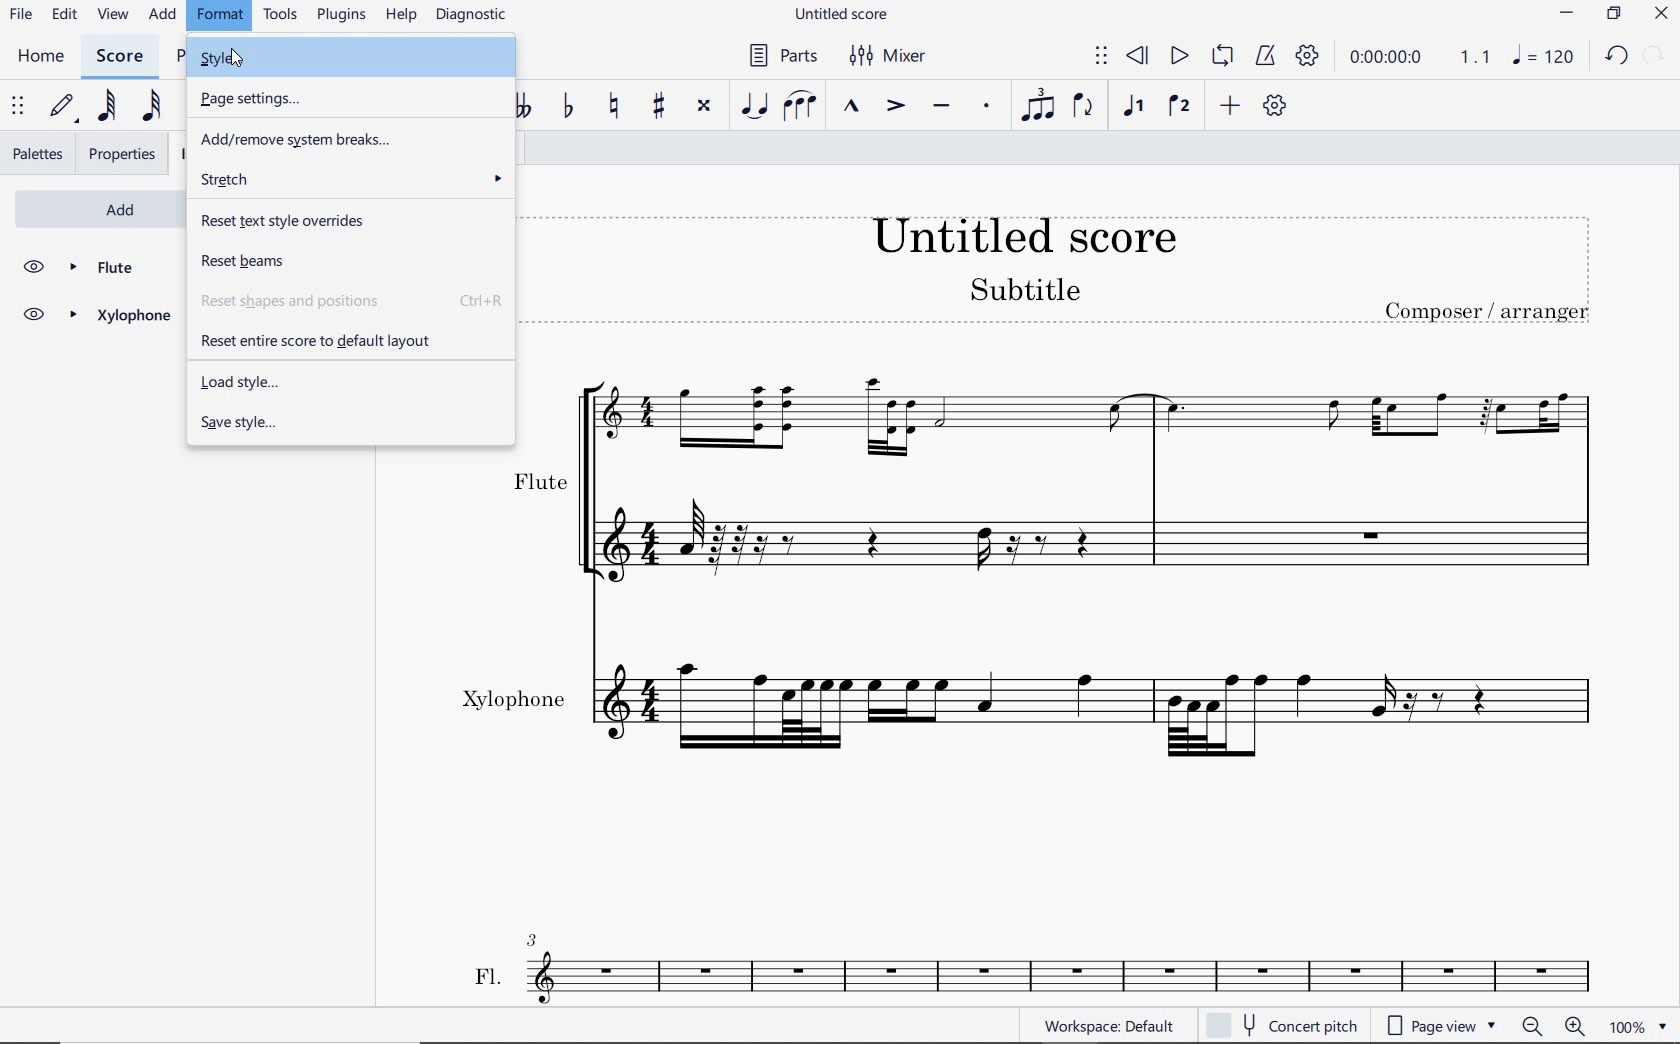 The width and height of the screenshot is (1680, 1044). Describe the element at coordinates (1416, 57) in the screenshot. I see `PLAY TIME` at that location.